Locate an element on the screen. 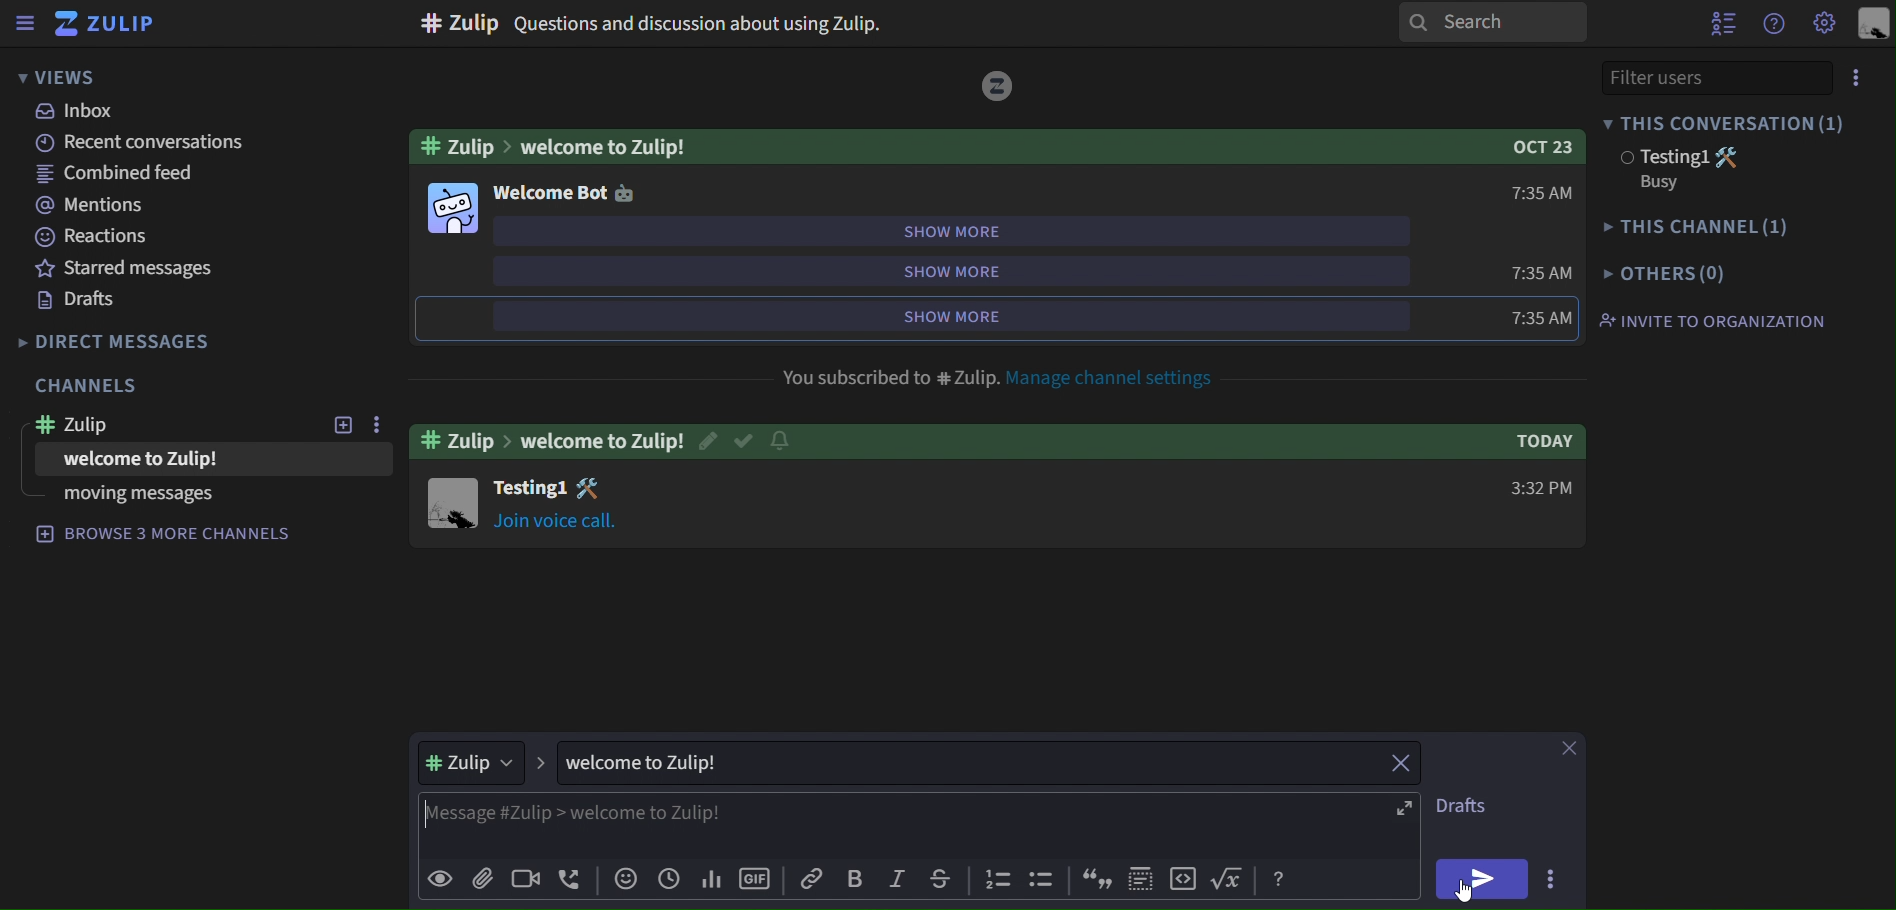 This screenshot has width=1896, height=910. add video  call is located at coordinates (525, 880).